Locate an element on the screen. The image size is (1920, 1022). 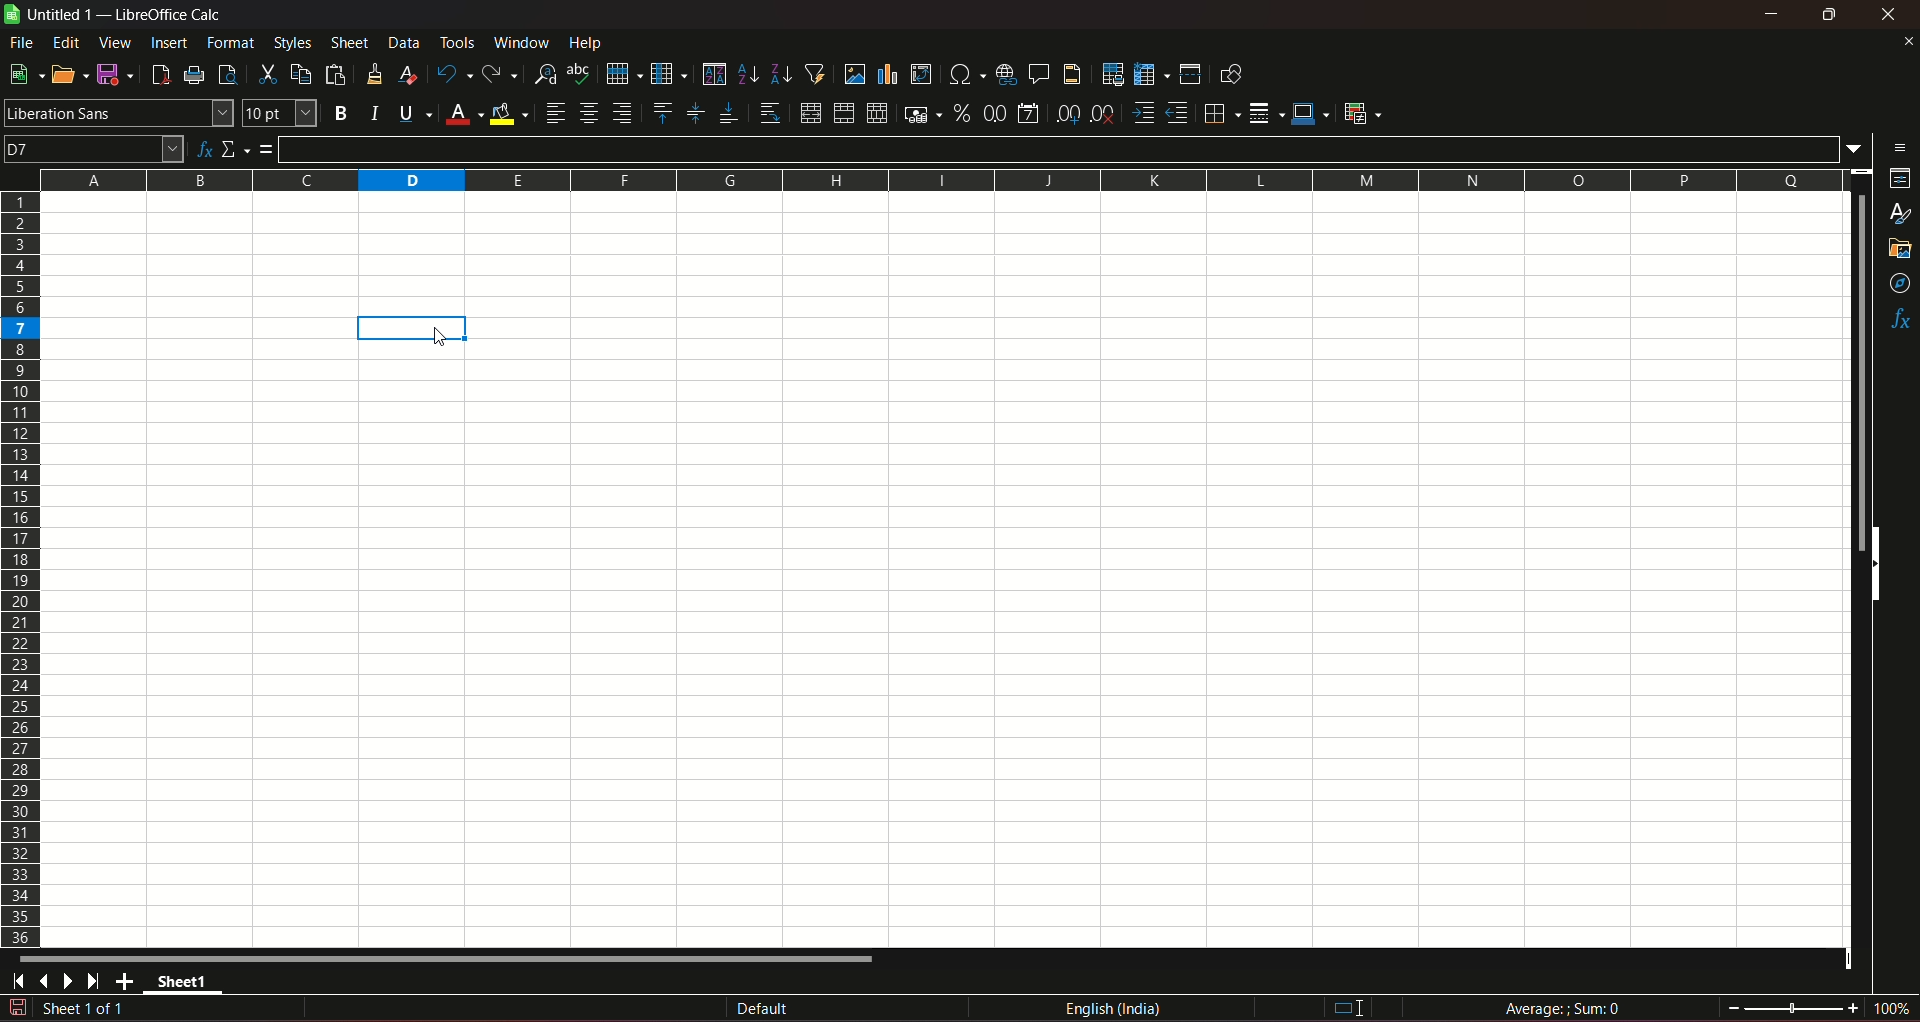
view is located at coordinates (115, 43).